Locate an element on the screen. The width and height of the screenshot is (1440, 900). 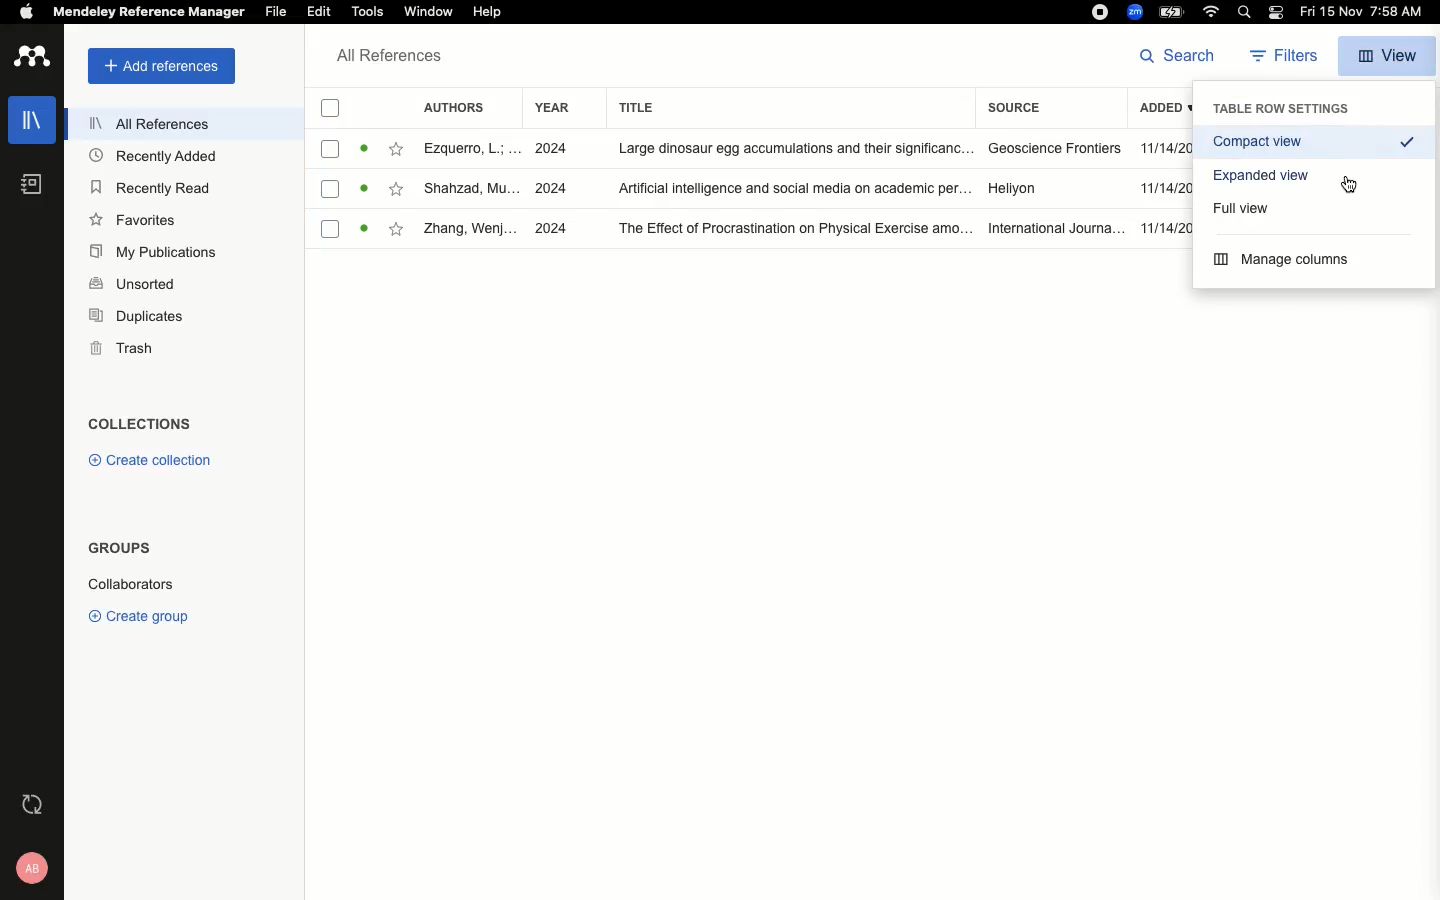
Artificial intelligence and social media on academic per... is located at coordinates (791, 190).